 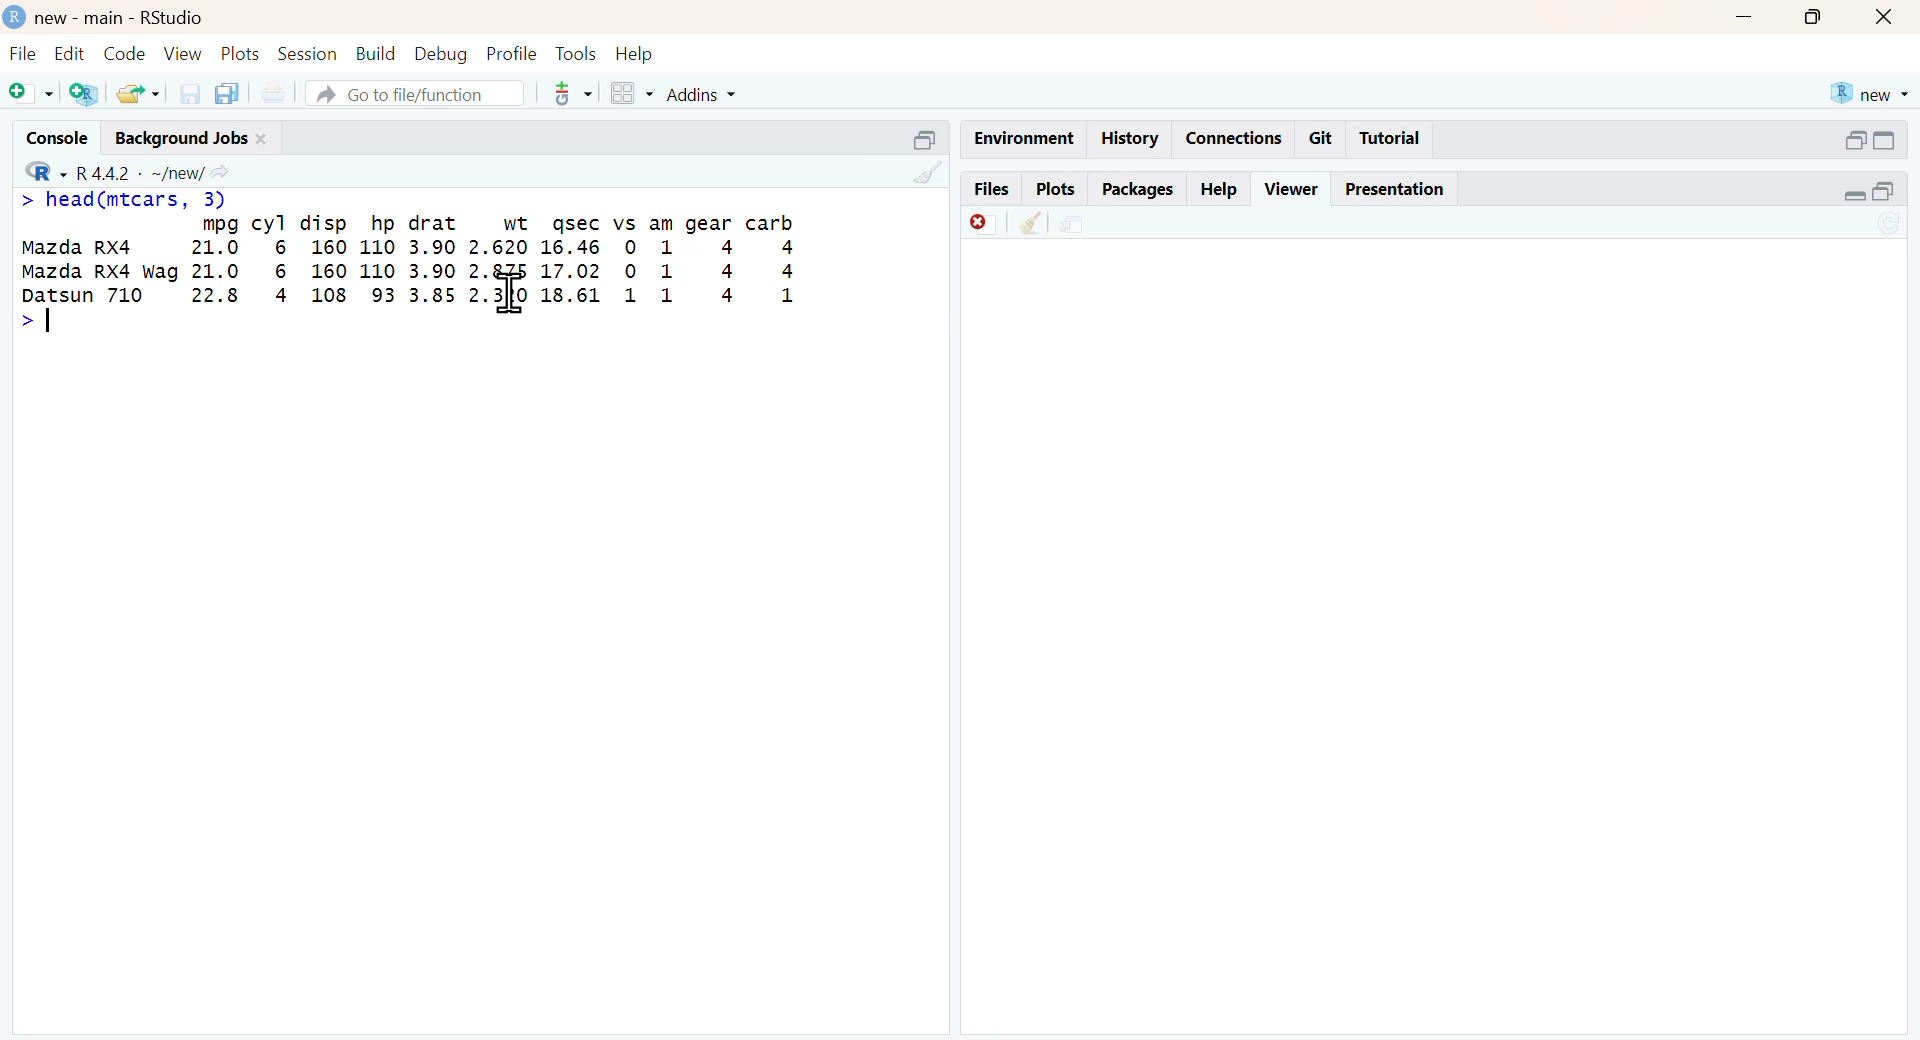 I want to click on Plots, so click(x=1052, y=187).